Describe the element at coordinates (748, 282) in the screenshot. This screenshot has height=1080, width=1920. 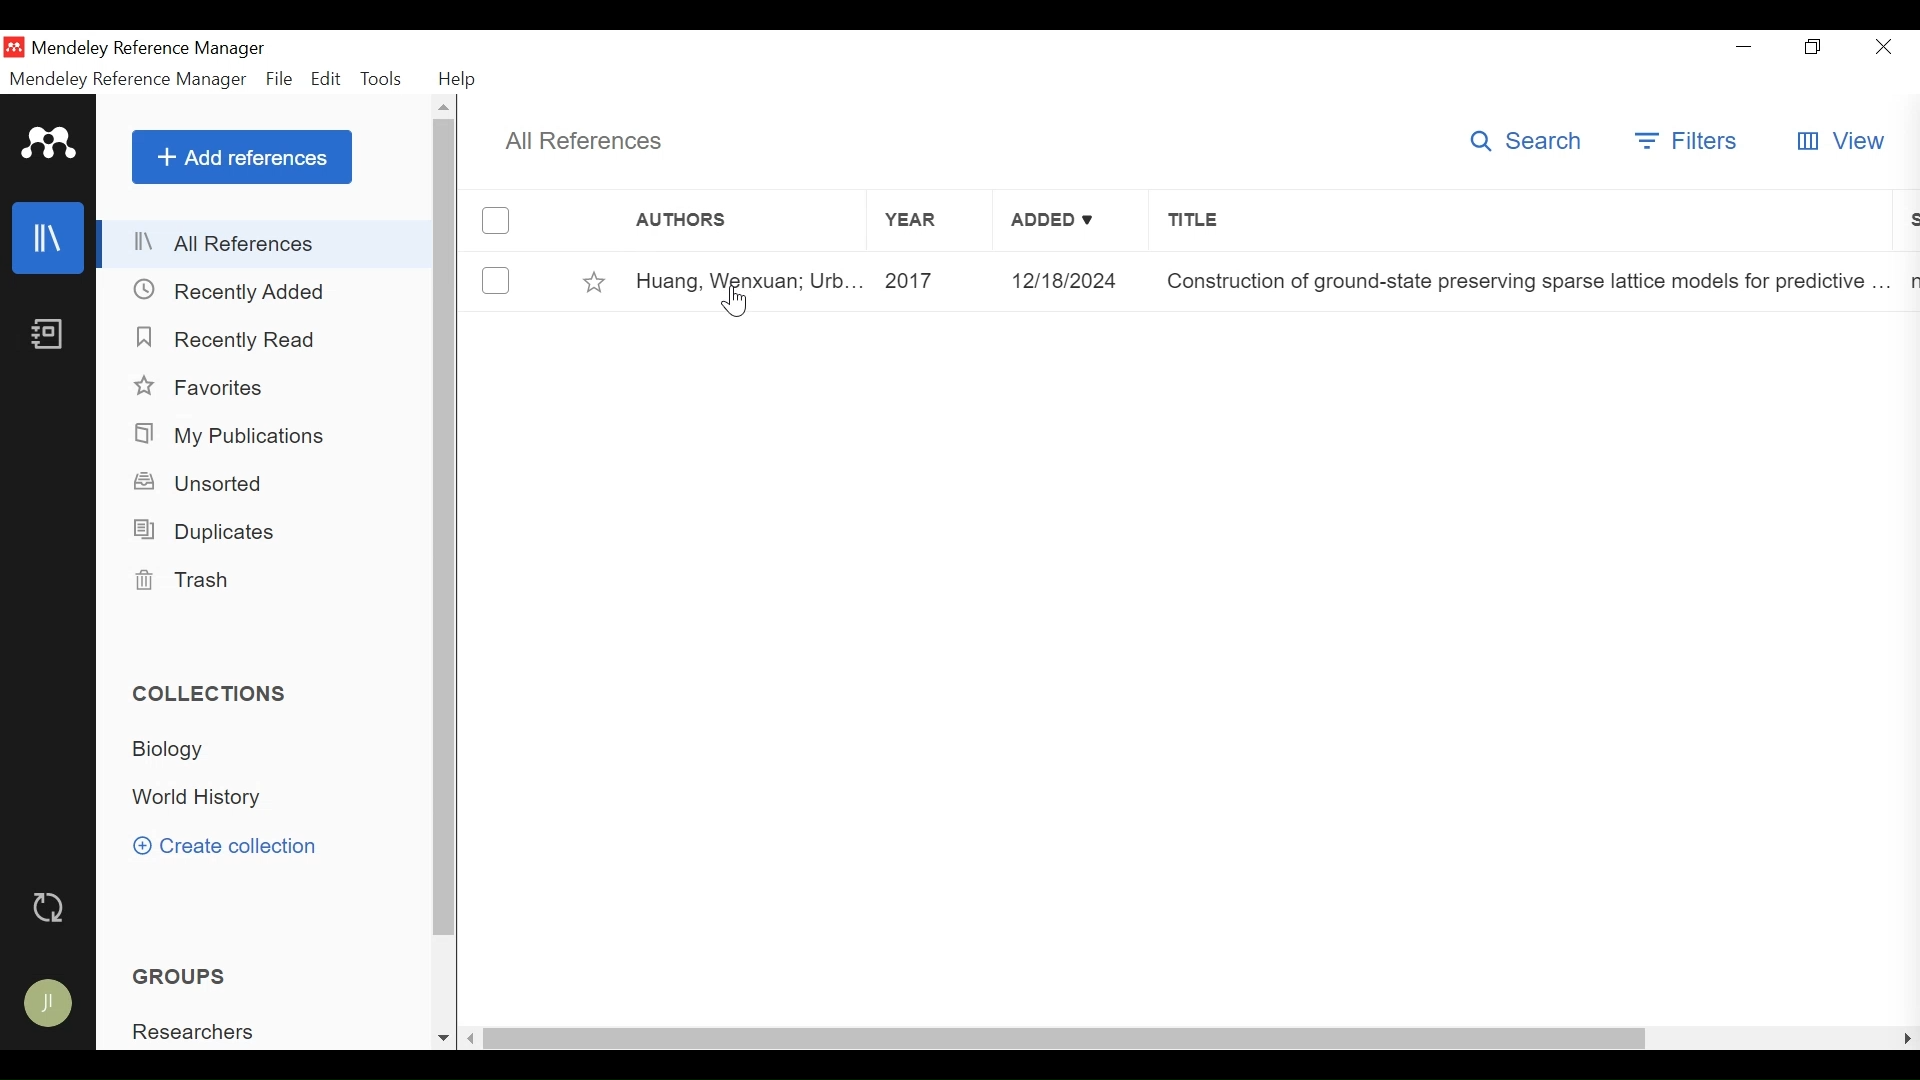
I see `Author` at that location.